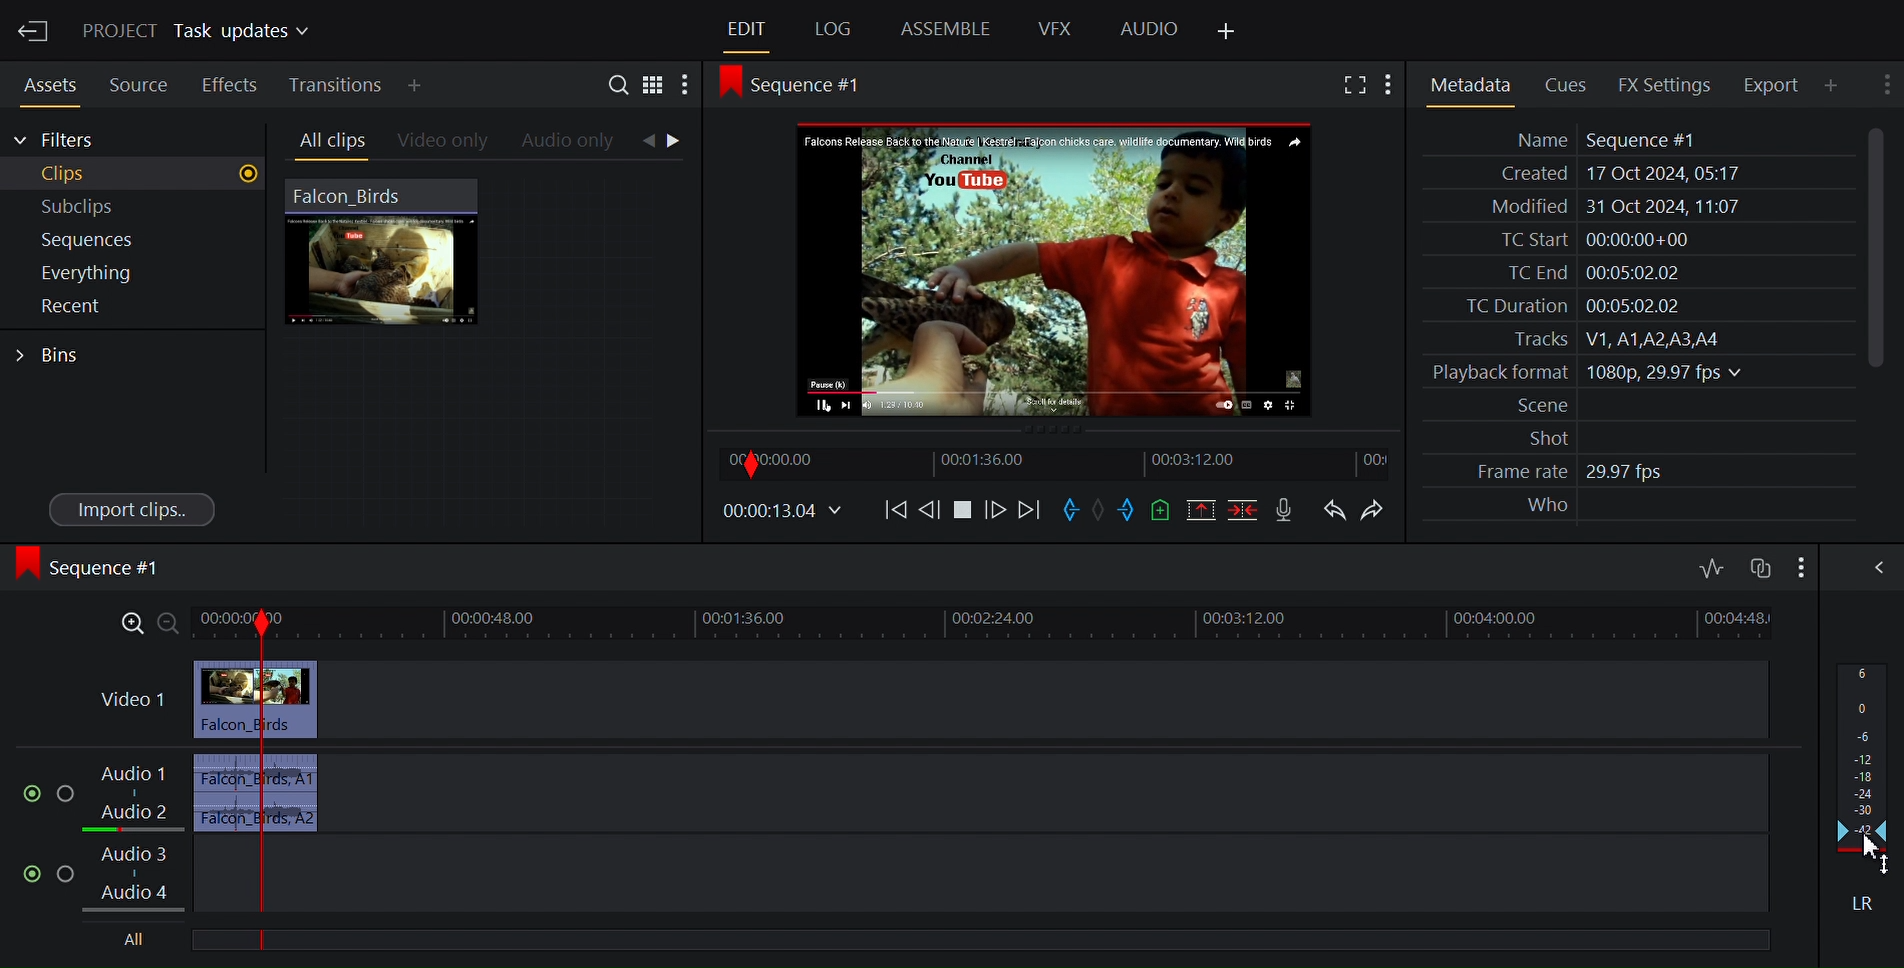 This screenshot has height=968, width=1904. Describe the element at coordinates (1511, 472) in the screenshot. I see `Frame rate` at that location.